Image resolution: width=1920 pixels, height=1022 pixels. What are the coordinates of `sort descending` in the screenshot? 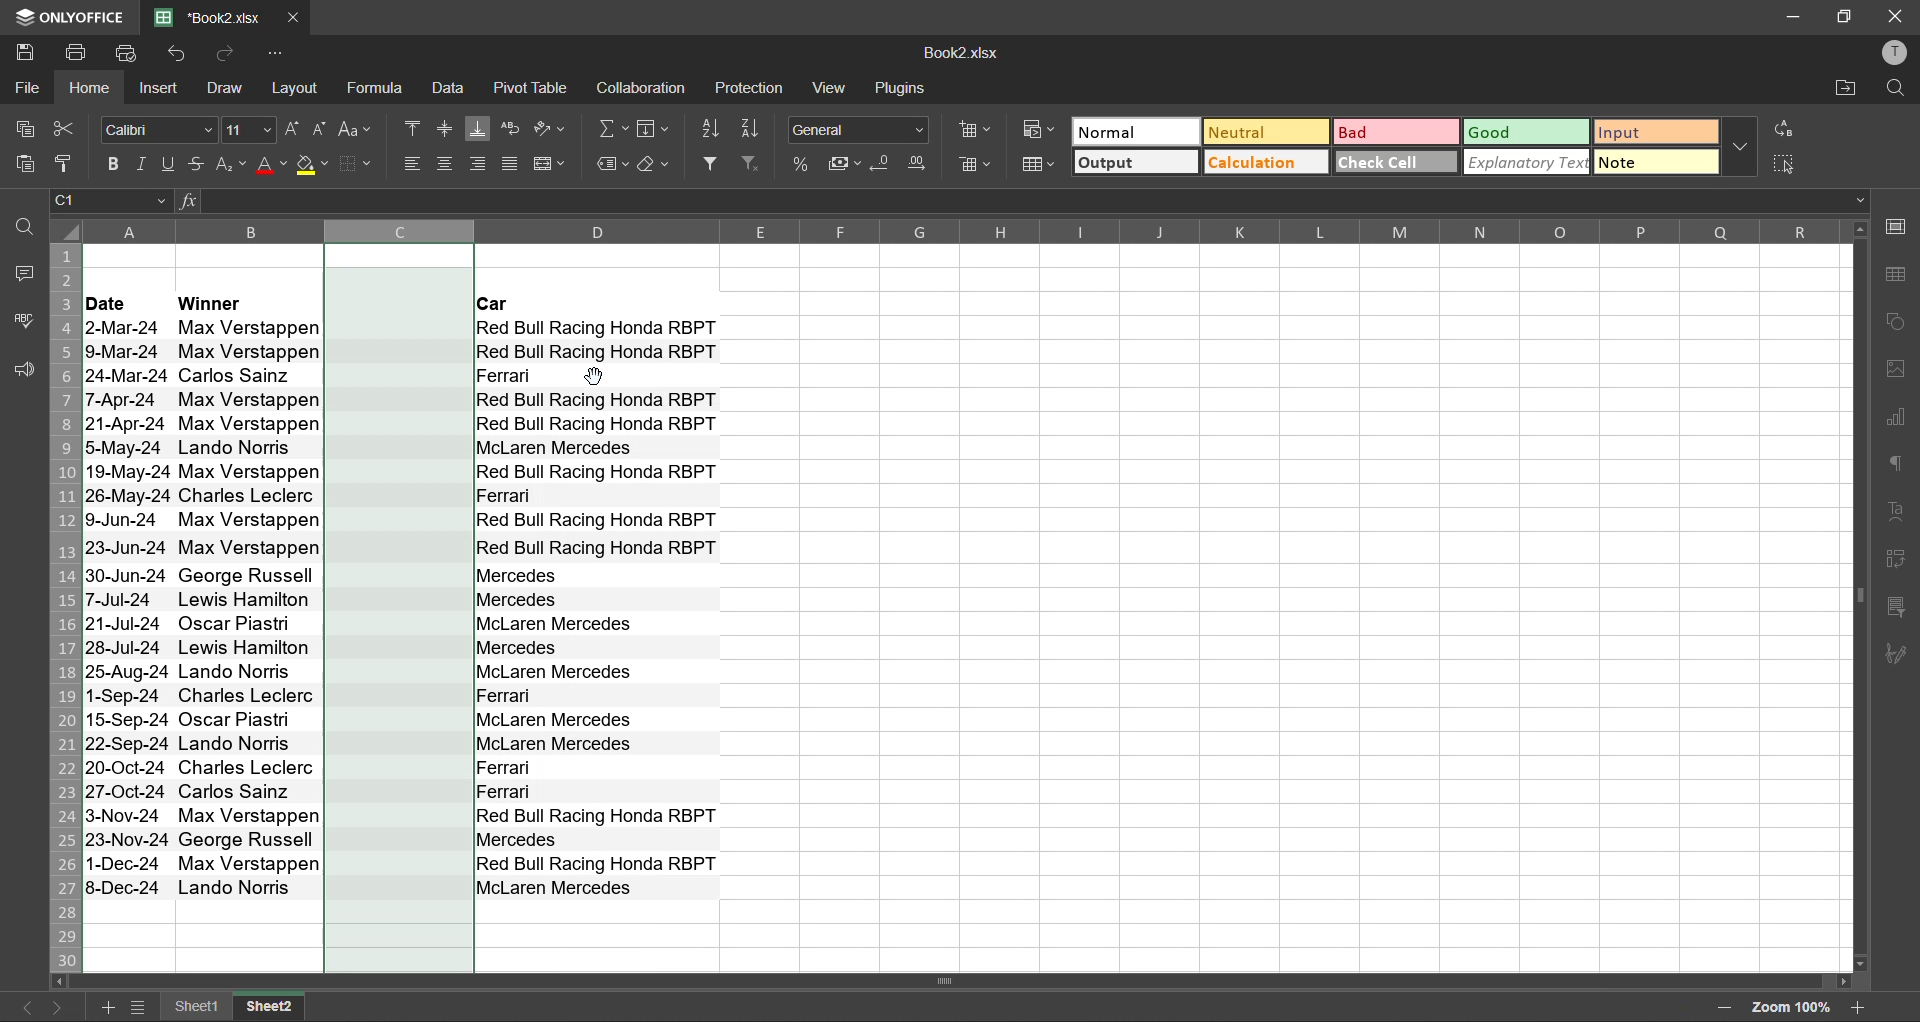 It's located at (753, 129).